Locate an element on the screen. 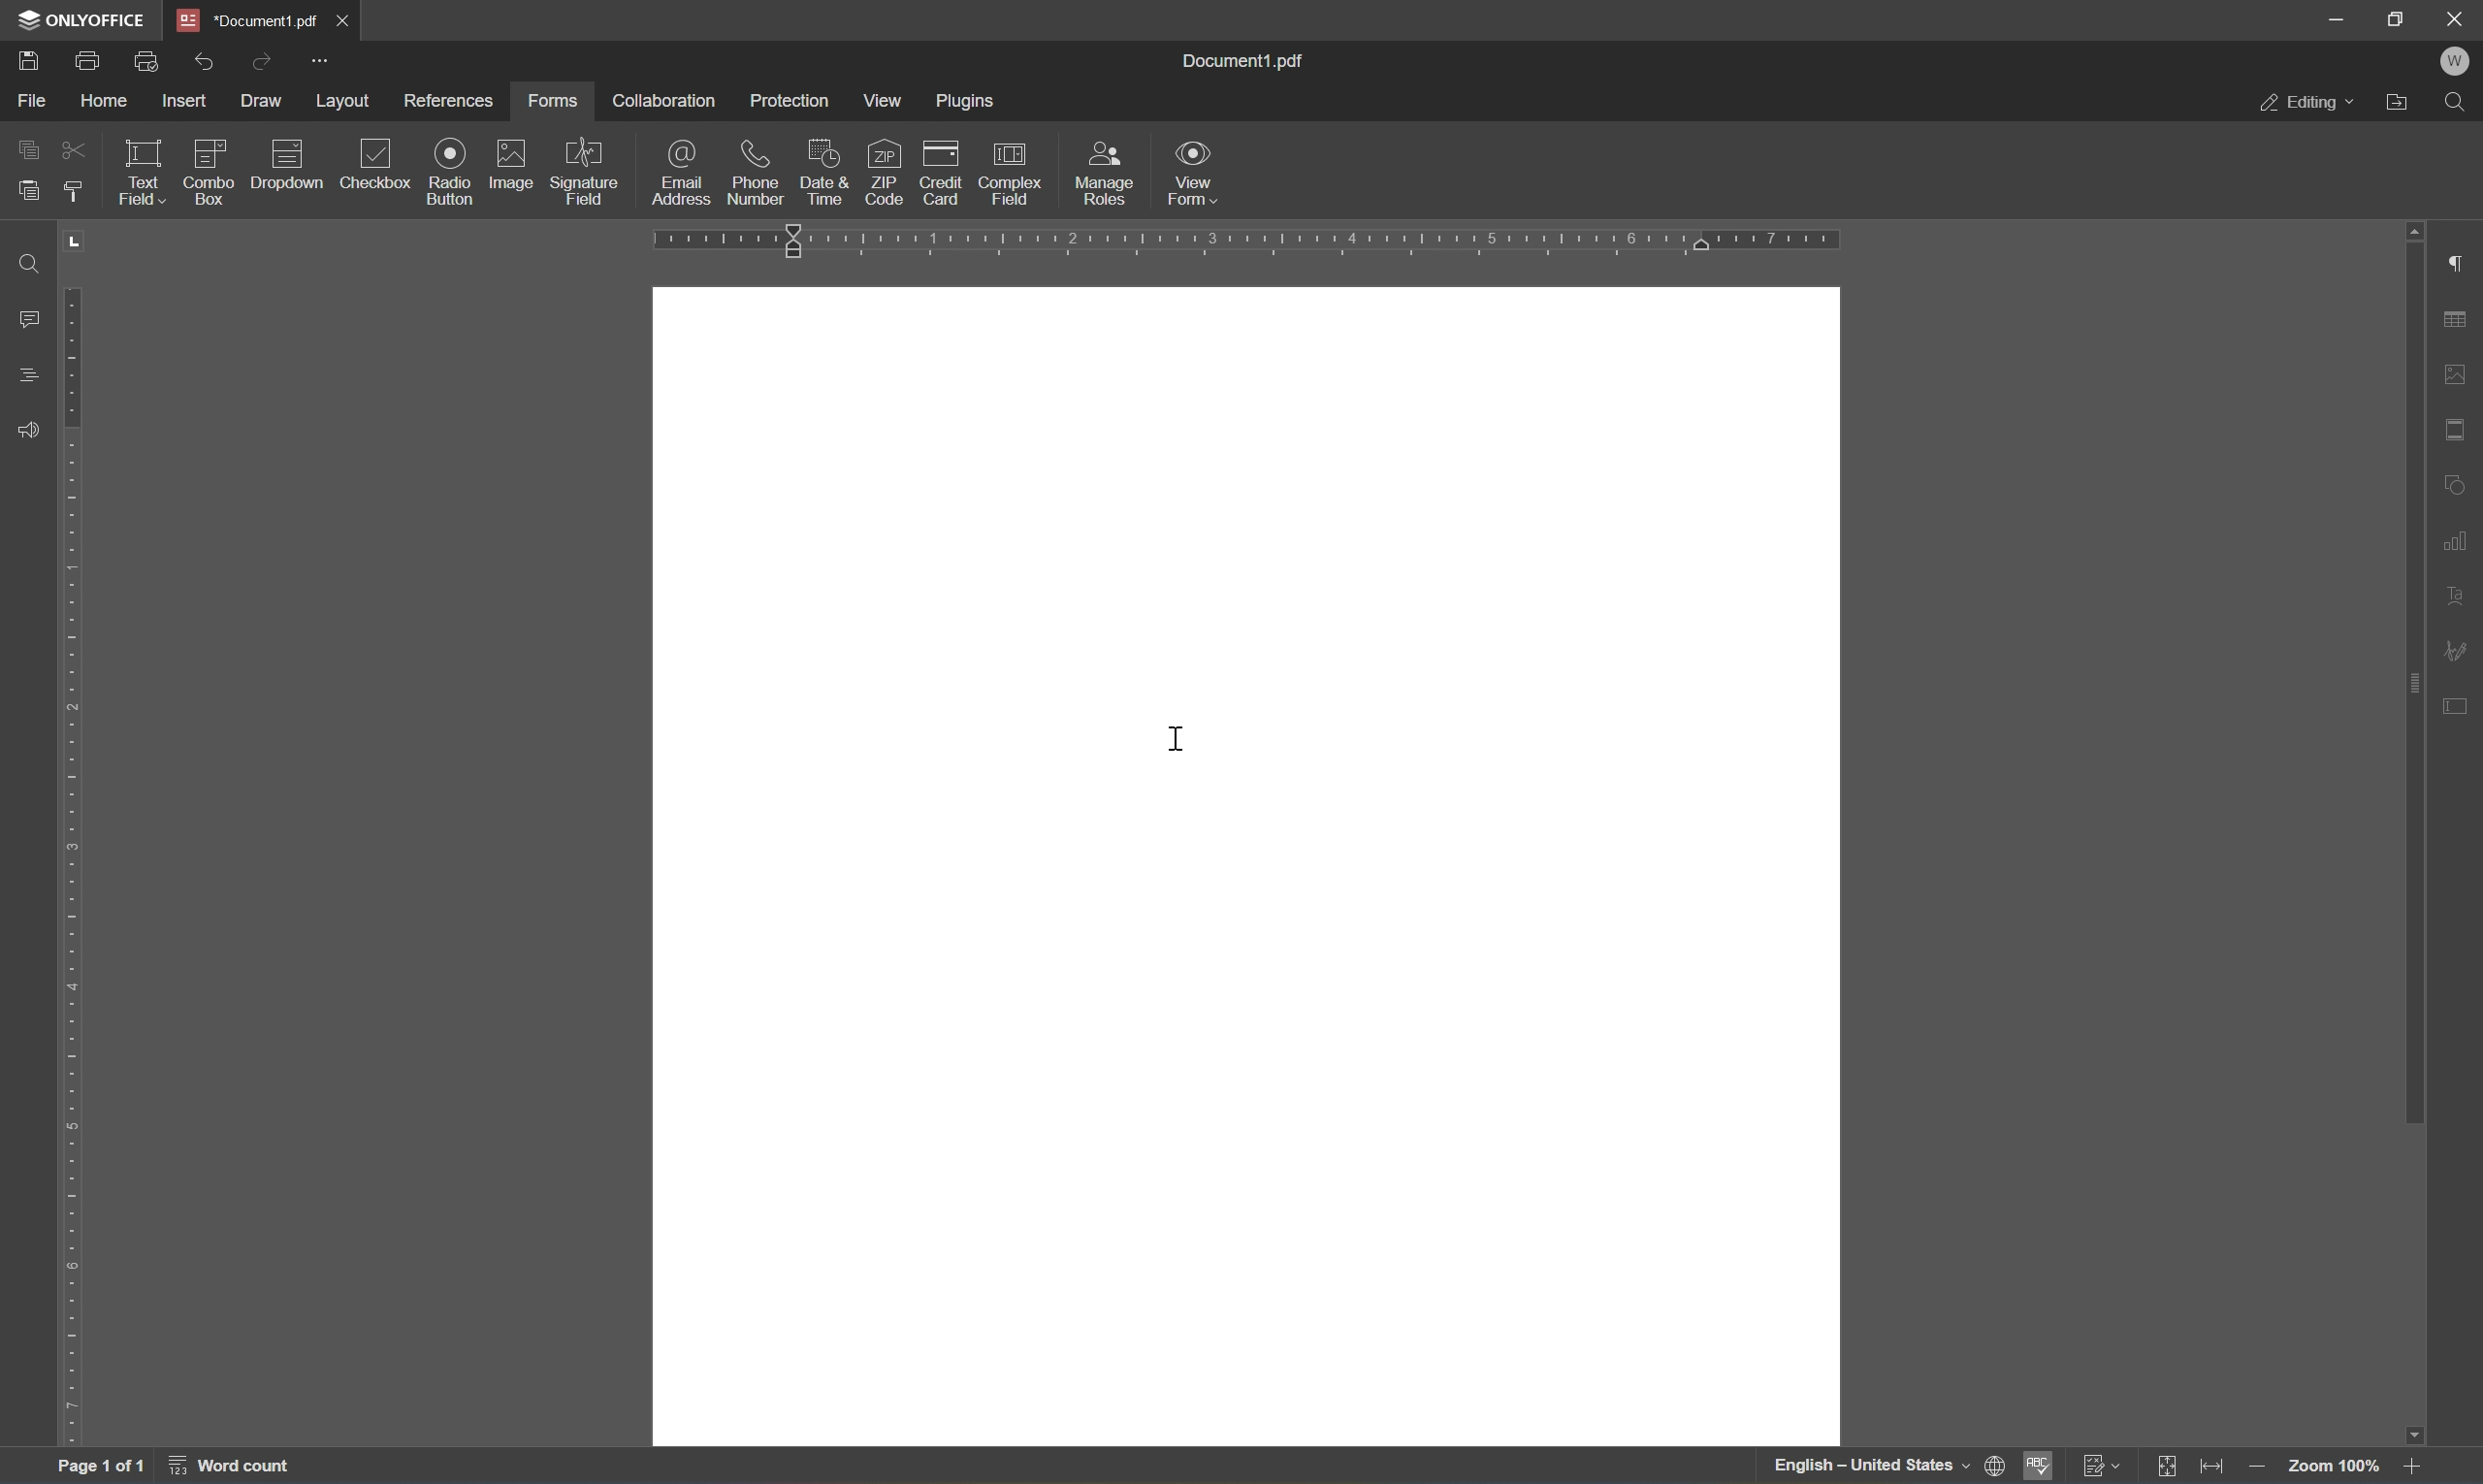 The width and height of the screenshot is (2483, 1484). zip code is located at coordinates (886, 171).